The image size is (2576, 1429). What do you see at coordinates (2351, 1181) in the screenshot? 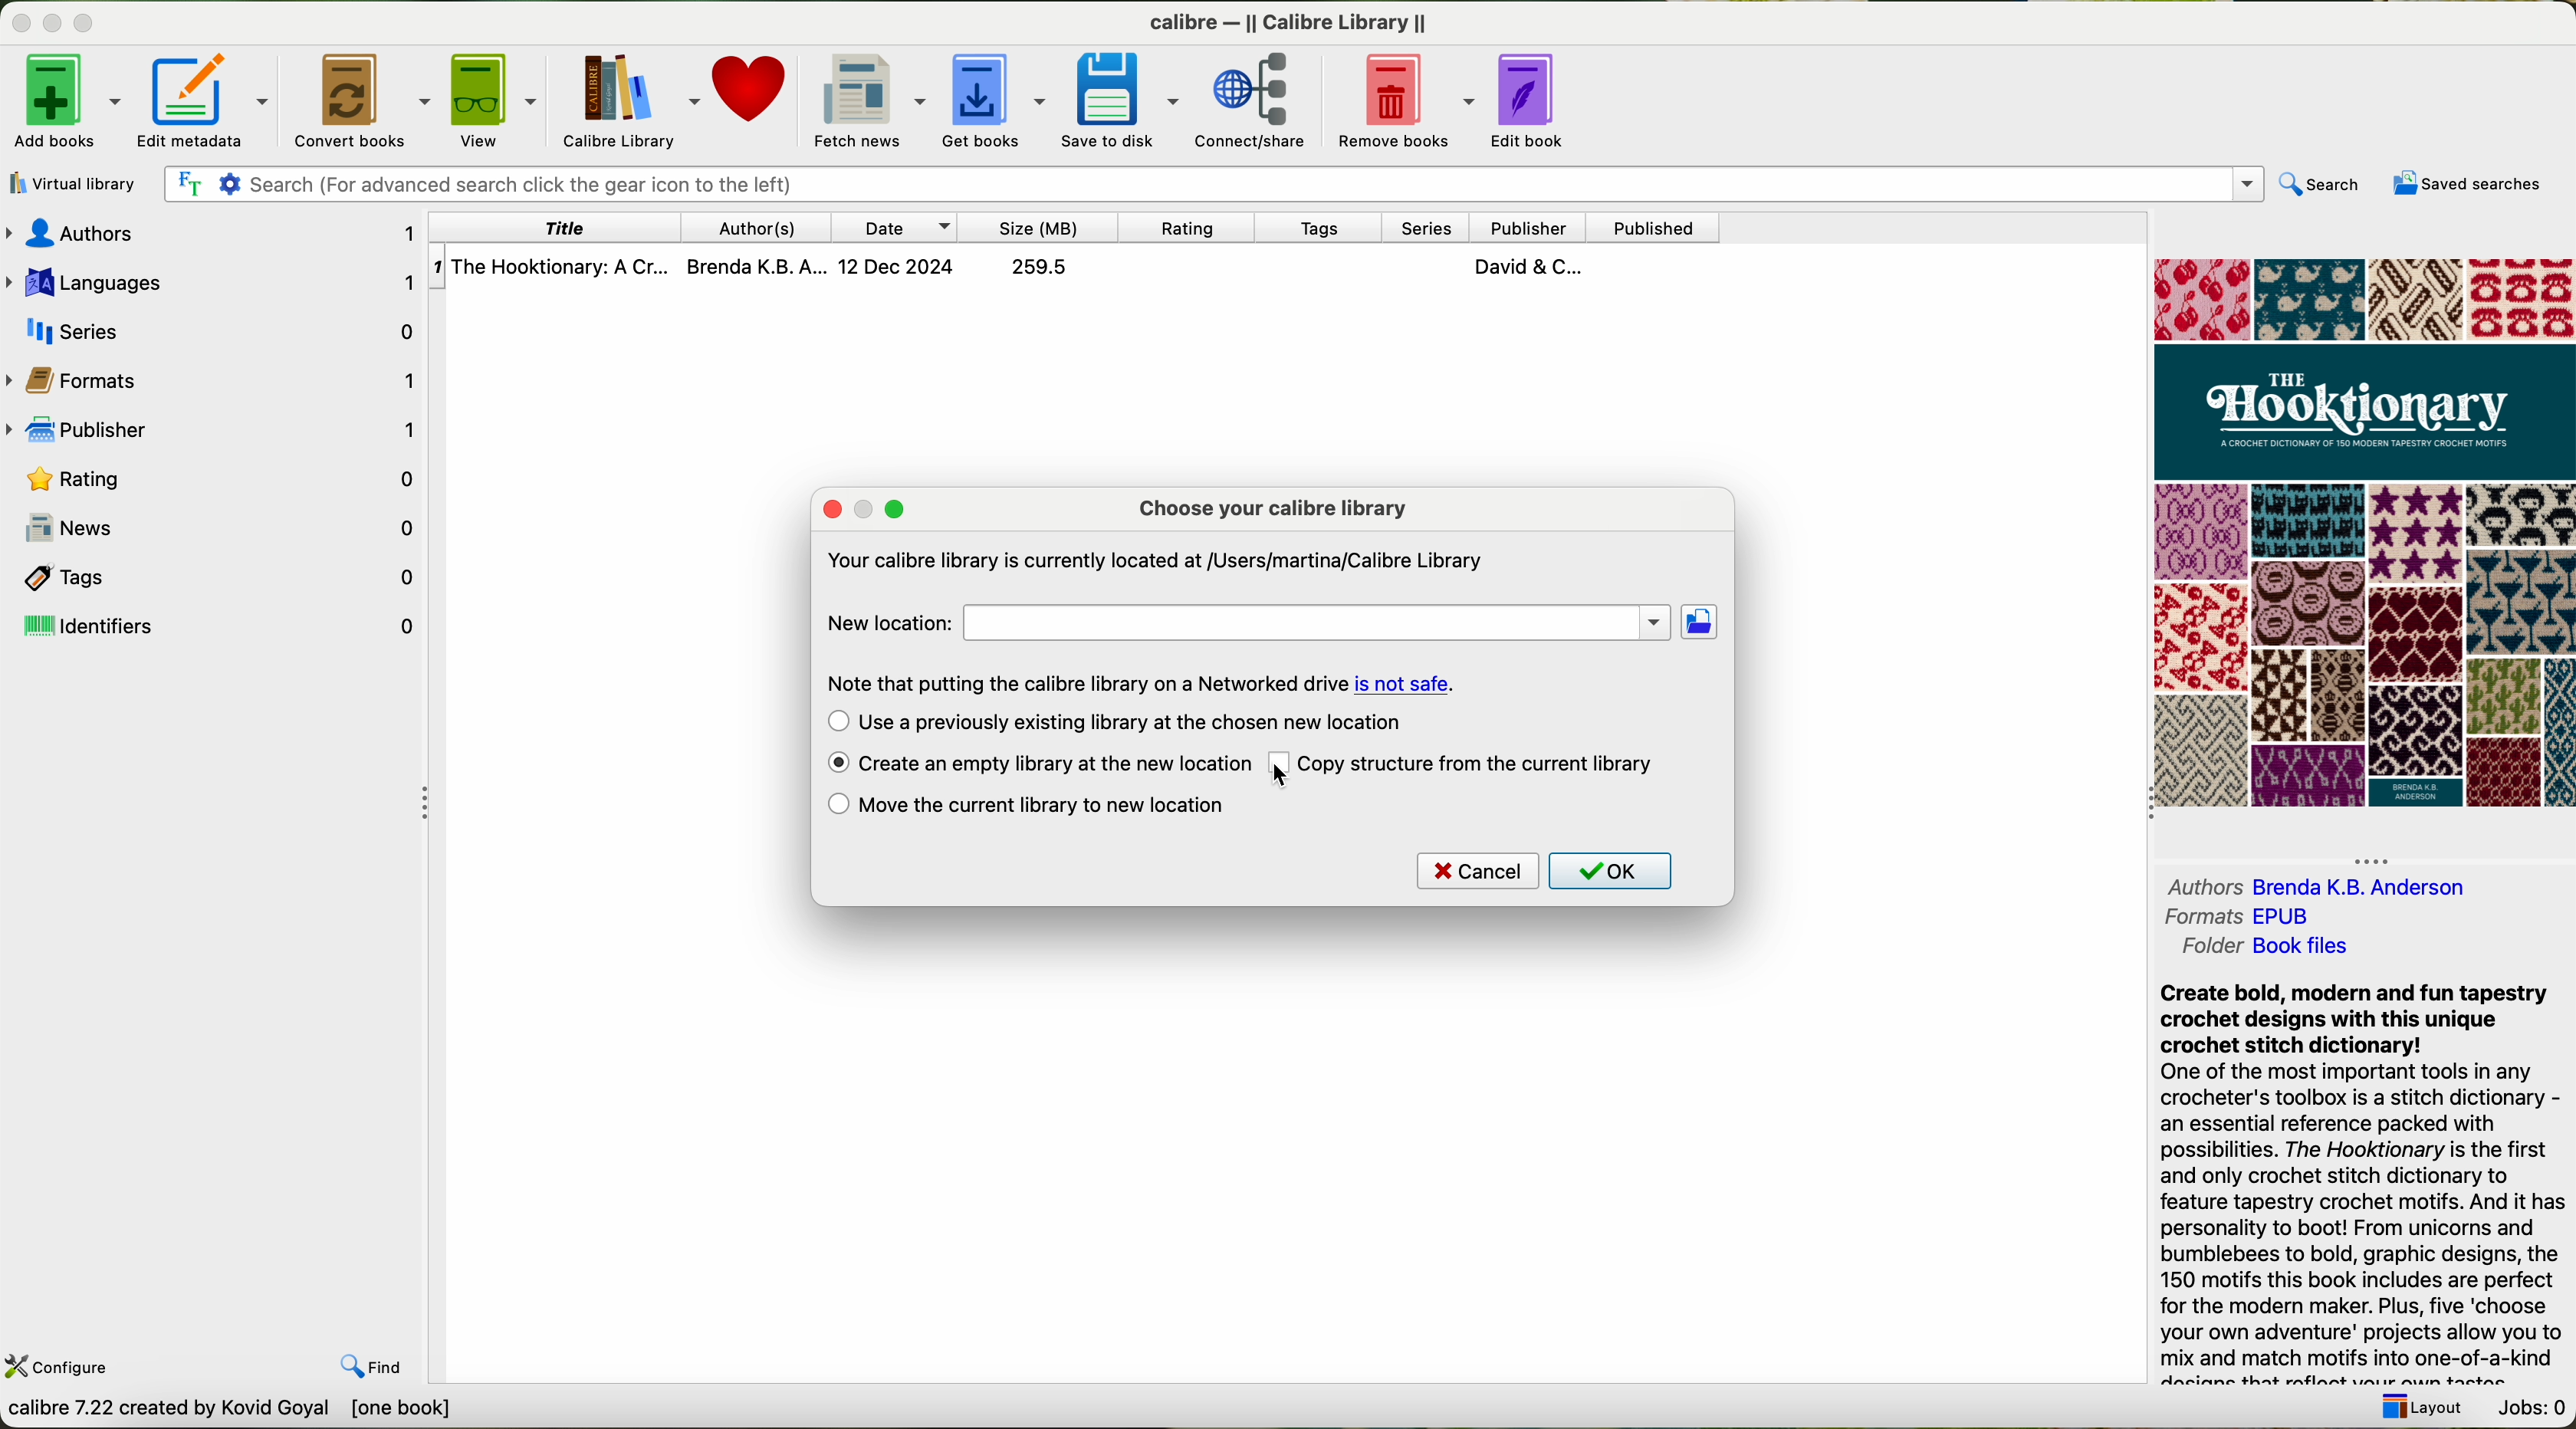
I see `Create bold, modern and fun tapestrycrochet designs with this uniquecrochet stitch dictionary!One of the most important tools in anycrocheter's toolbox is a stitch dictionary -an essential reference packed withpossibilities. The Hooktionary is the firstand only crochet stitch dictionary tofeature tapestry crochet motifs. And it haspersonality to boot! From unicorns andbumblebees to bold, graphic designs, the150 motifs this book includes are perfectfor the modern maker. Plus, five ‘chooseyour own adventure' projects allow you tomix and match motifs into one-of-a-kind` at bounding box center [2351, 1181].